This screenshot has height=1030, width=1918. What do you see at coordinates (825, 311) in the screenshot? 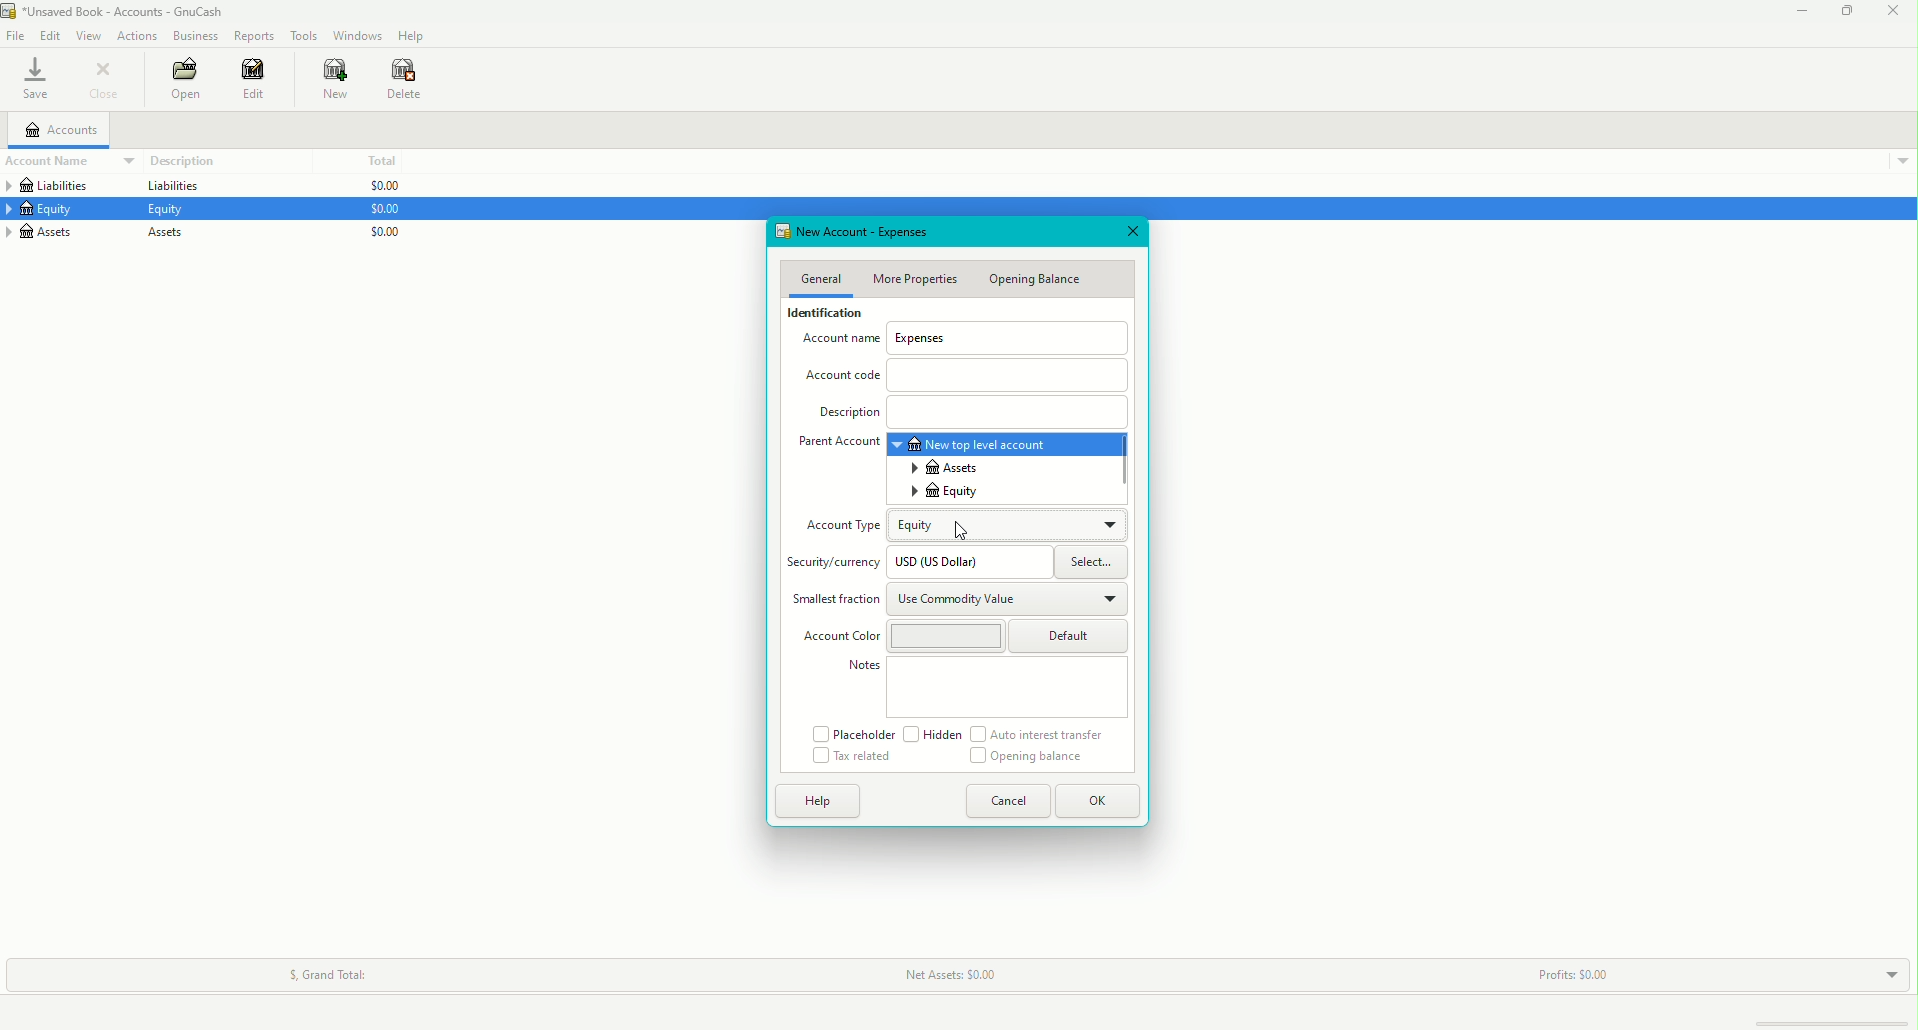
I see `Identification` at bounding box center [825, 311].